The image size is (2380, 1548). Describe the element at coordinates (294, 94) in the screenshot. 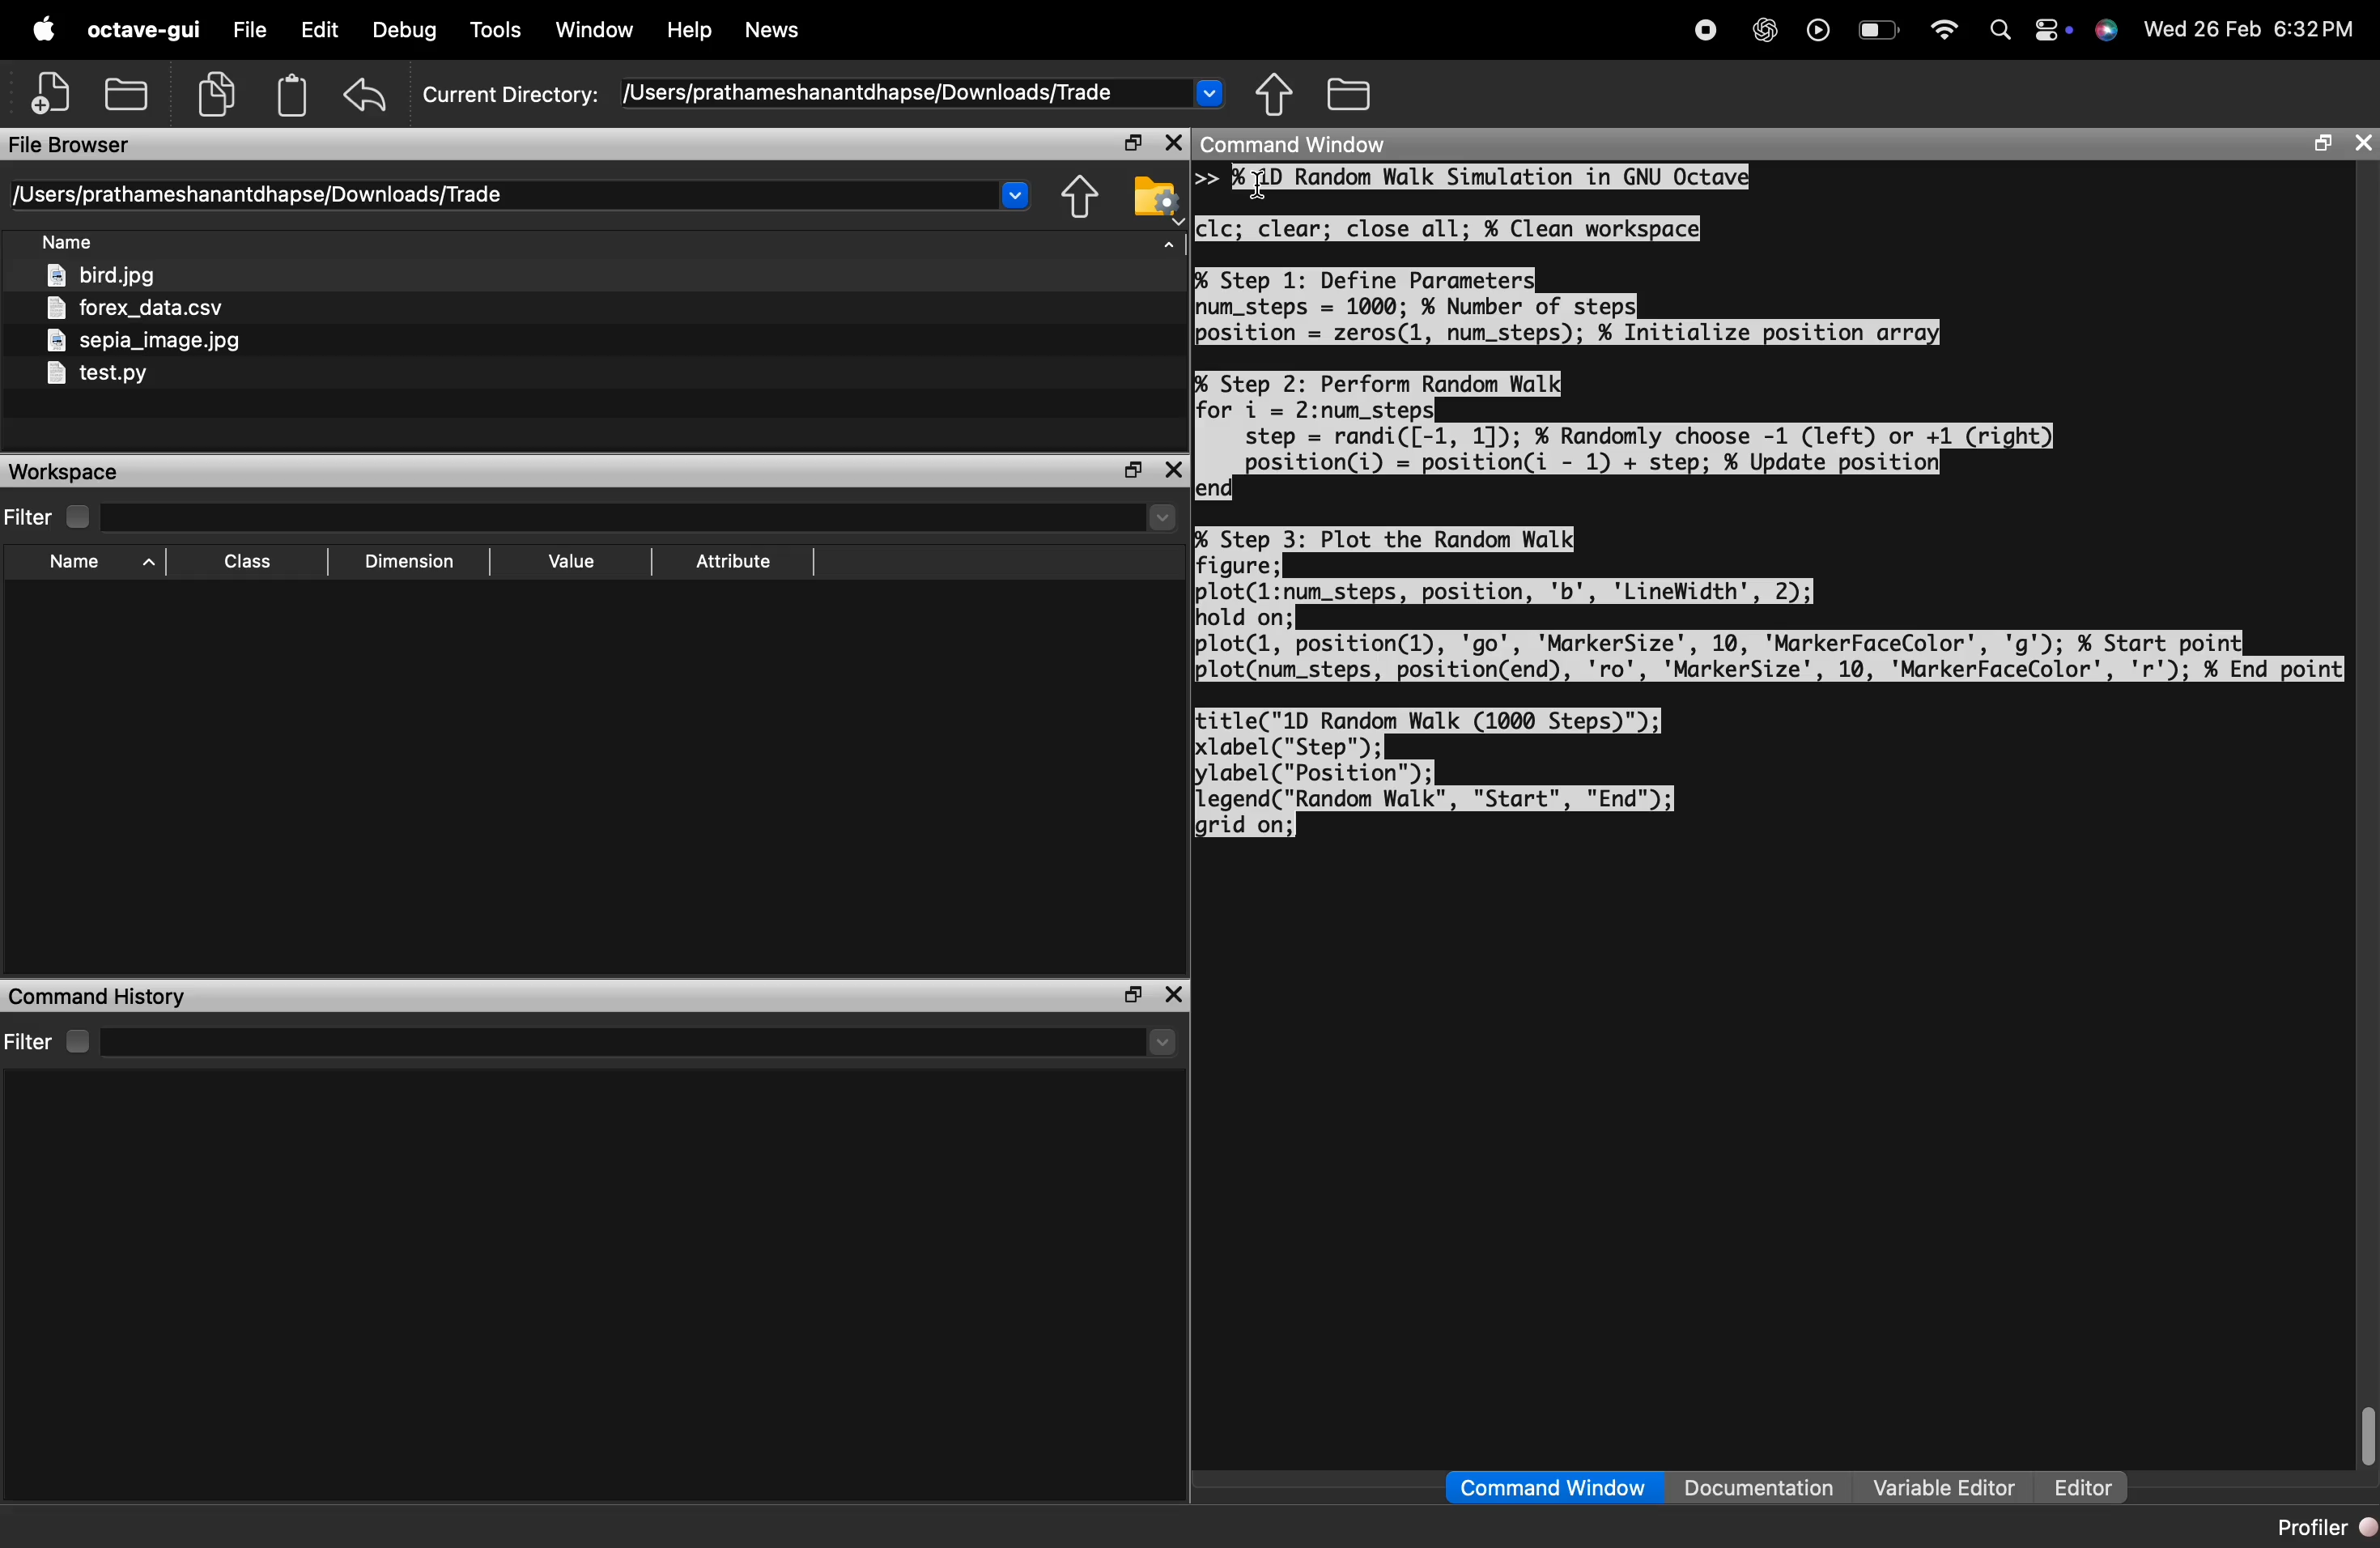

I see `paste` at that location.